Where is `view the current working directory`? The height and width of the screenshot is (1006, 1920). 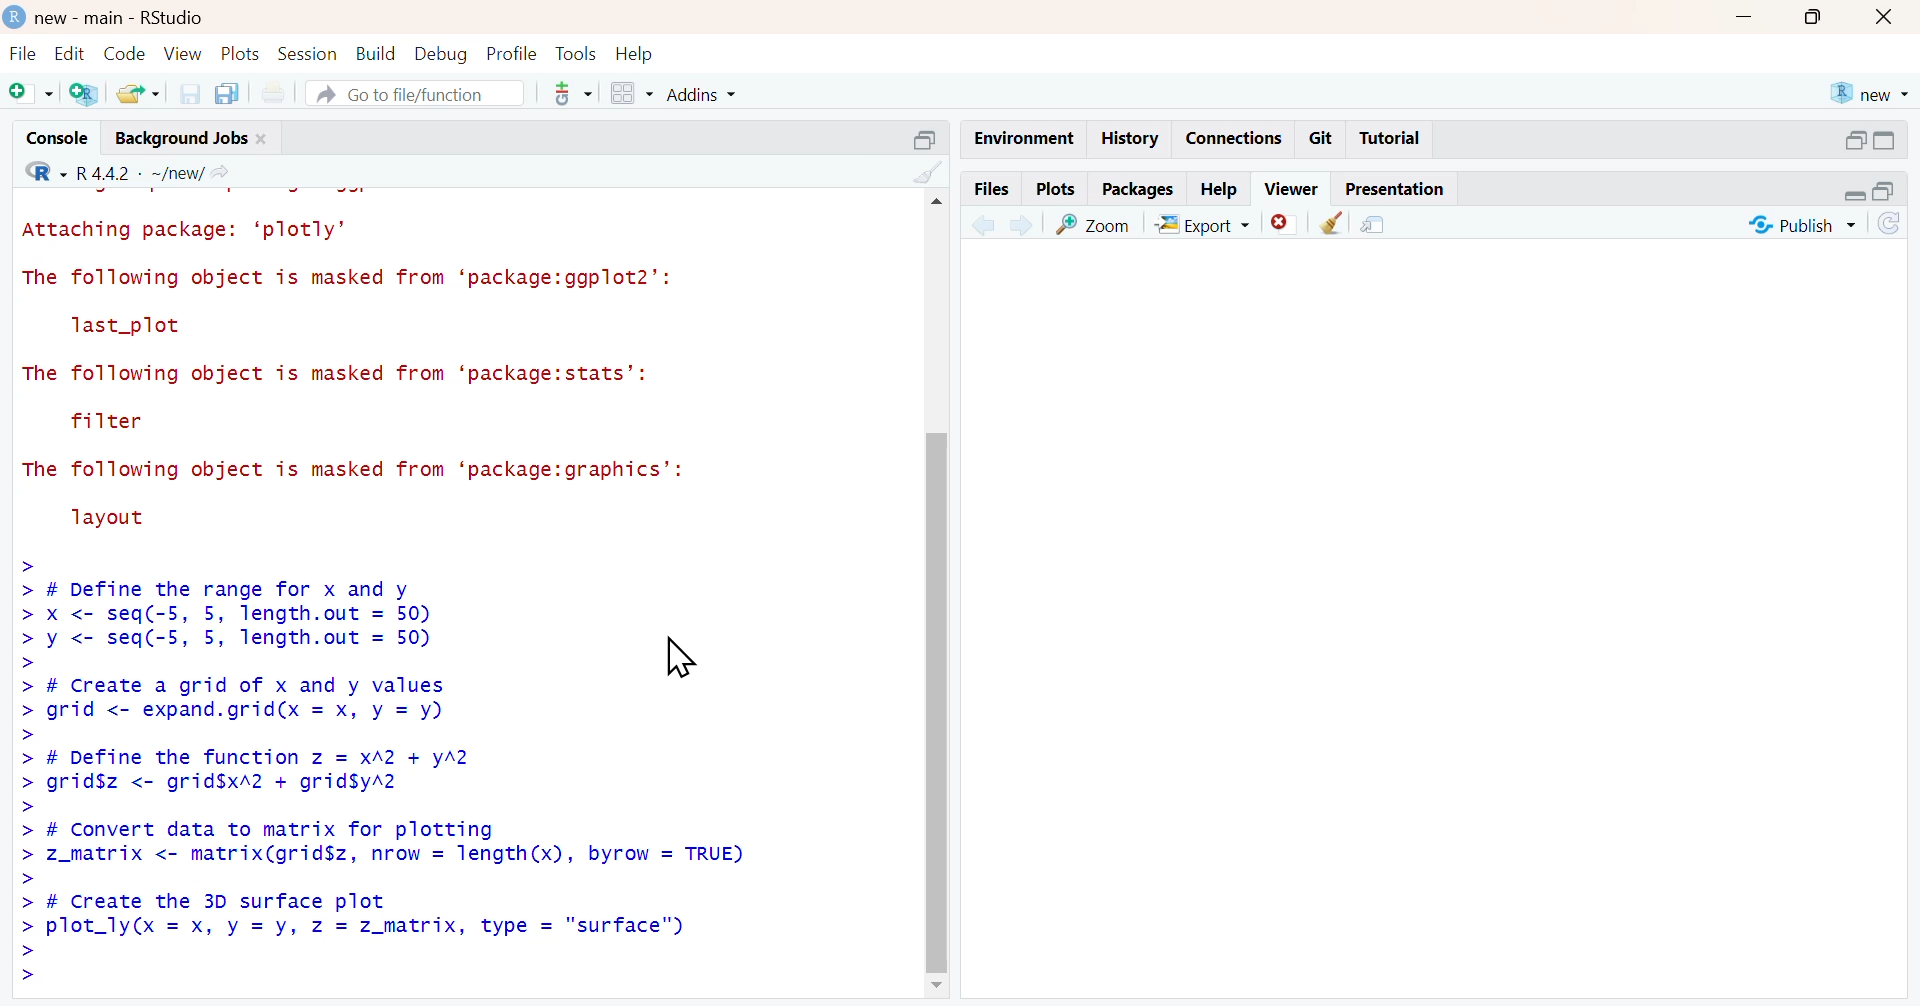
view the current working directory is located at coordinates (226, 172).